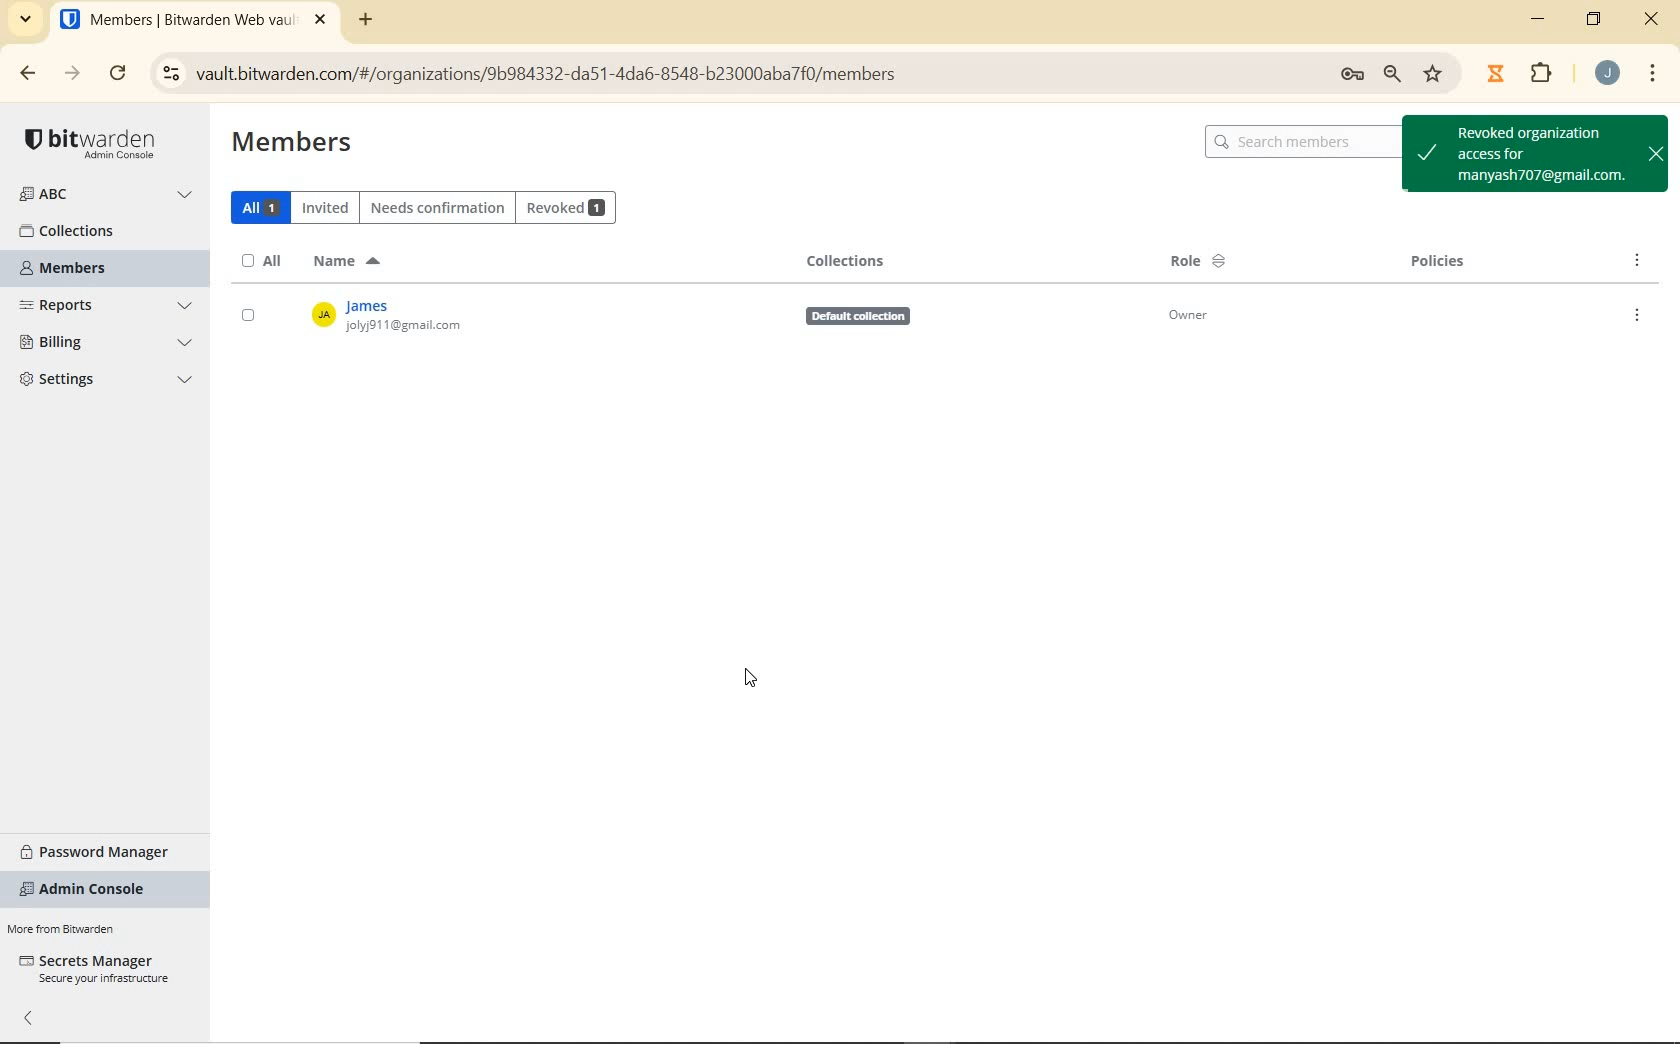 The height and width of the screenshot is (1044, 1680). Describe the element at coordinates (108, 195) in the screenshot. I see `ORGANIZATION NAME` at that location.